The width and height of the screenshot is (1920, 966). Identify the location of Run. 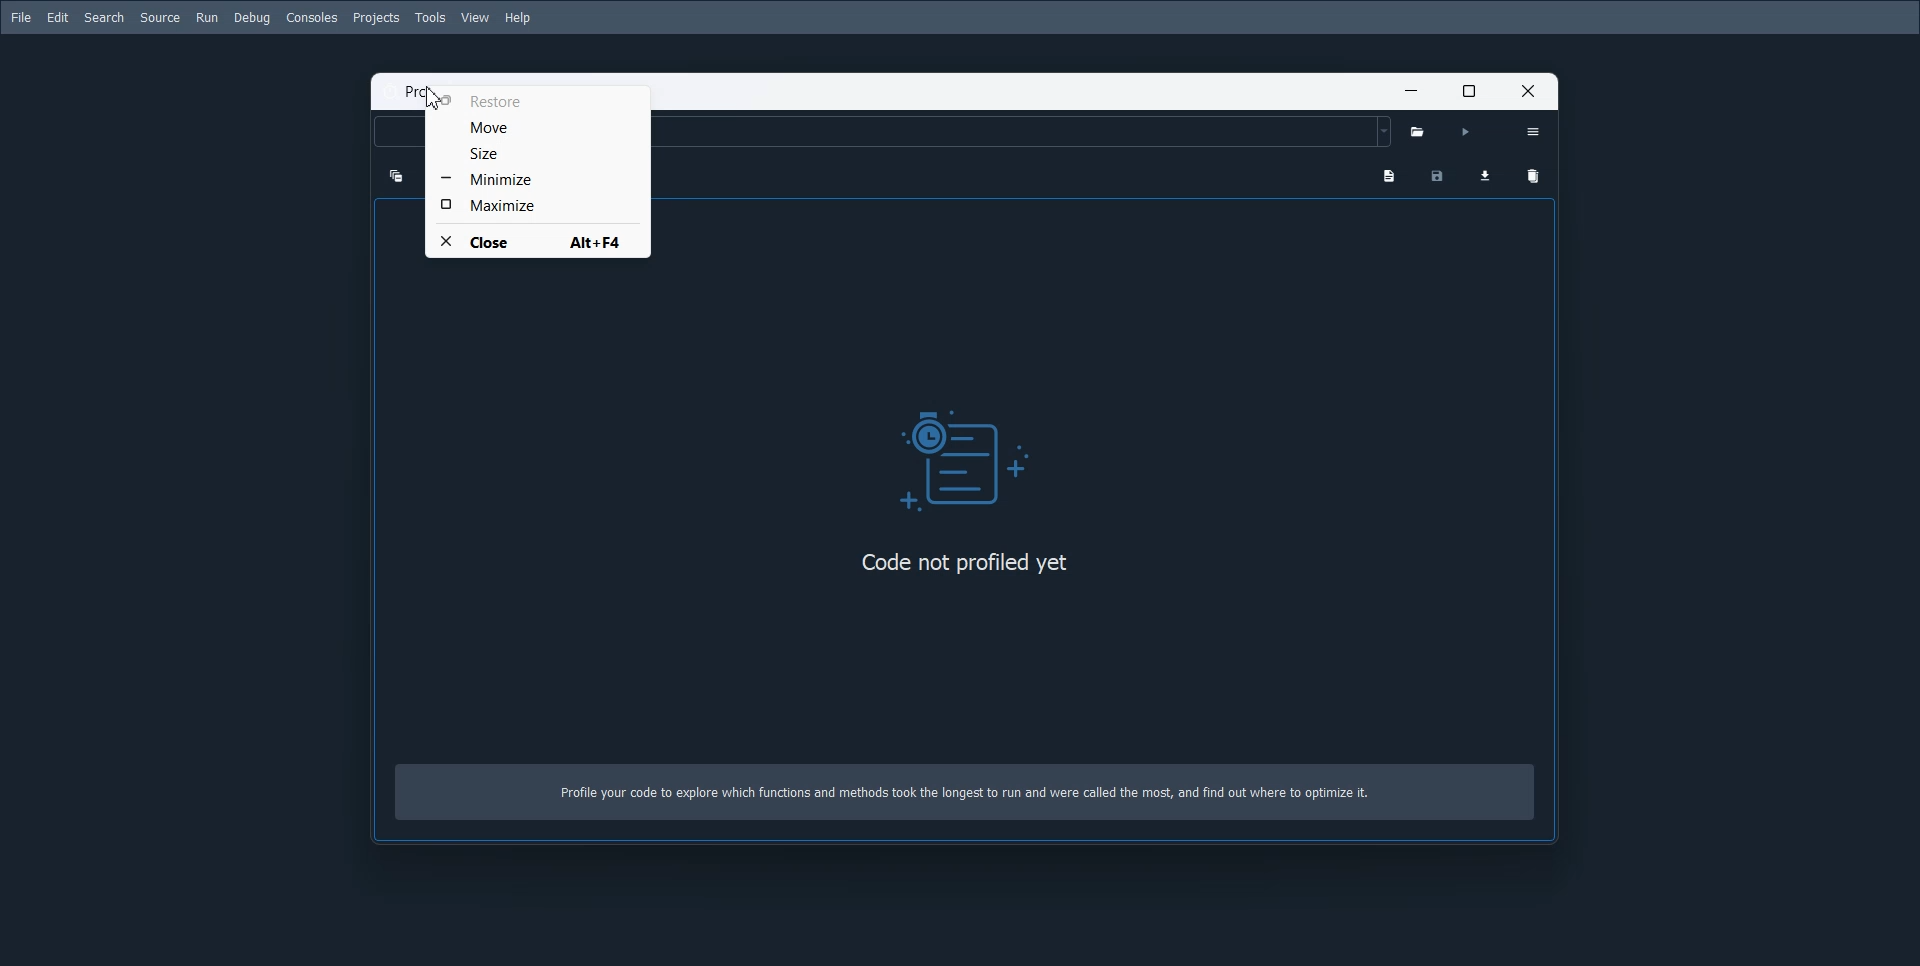
(206, 17).